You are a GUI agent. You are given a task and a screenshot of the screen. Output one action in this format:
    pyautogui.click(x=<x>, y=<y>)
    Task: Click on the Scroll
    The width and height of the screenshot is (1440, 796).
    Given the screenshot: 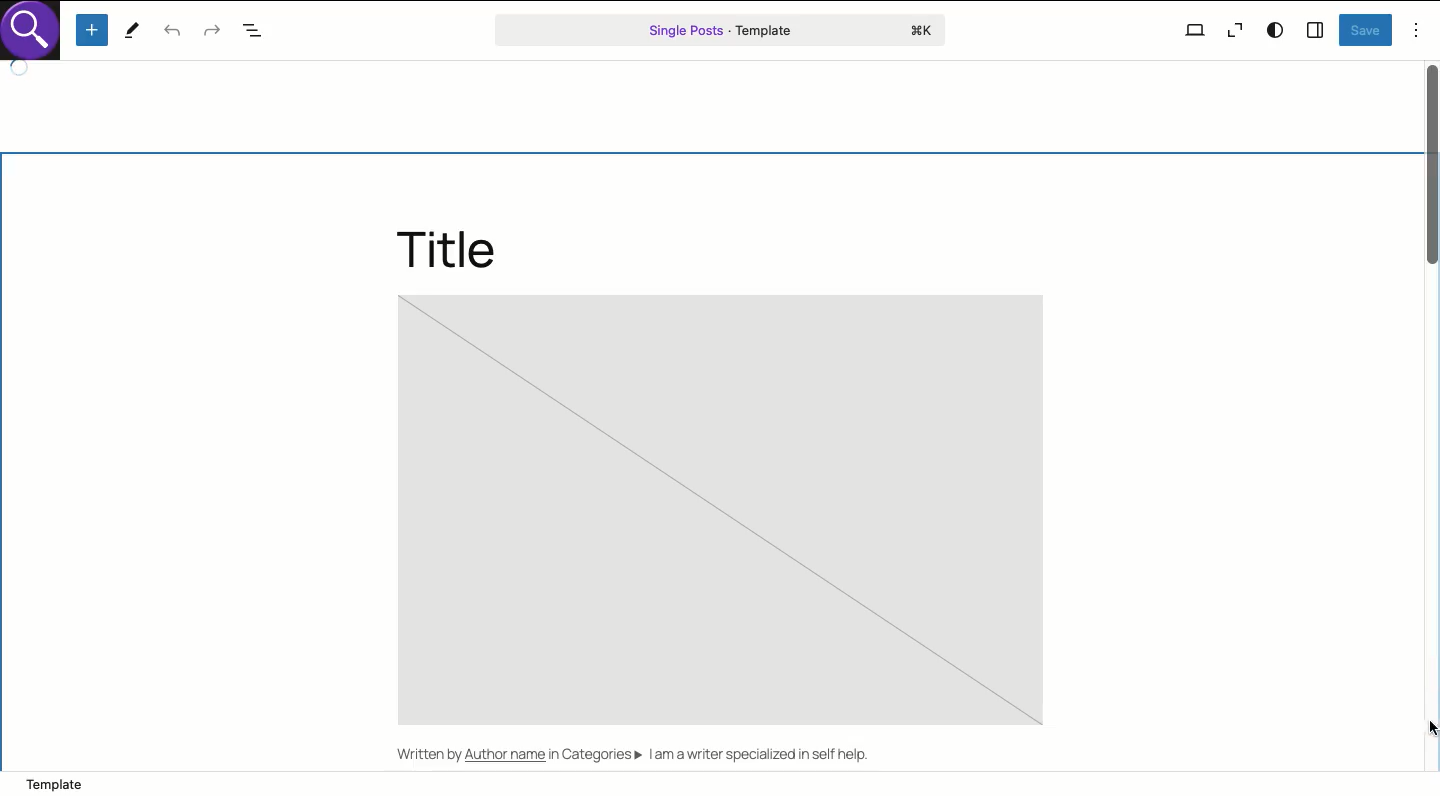 What is the action you would take?
    pyautogui.click(x=1431, y=415)
    